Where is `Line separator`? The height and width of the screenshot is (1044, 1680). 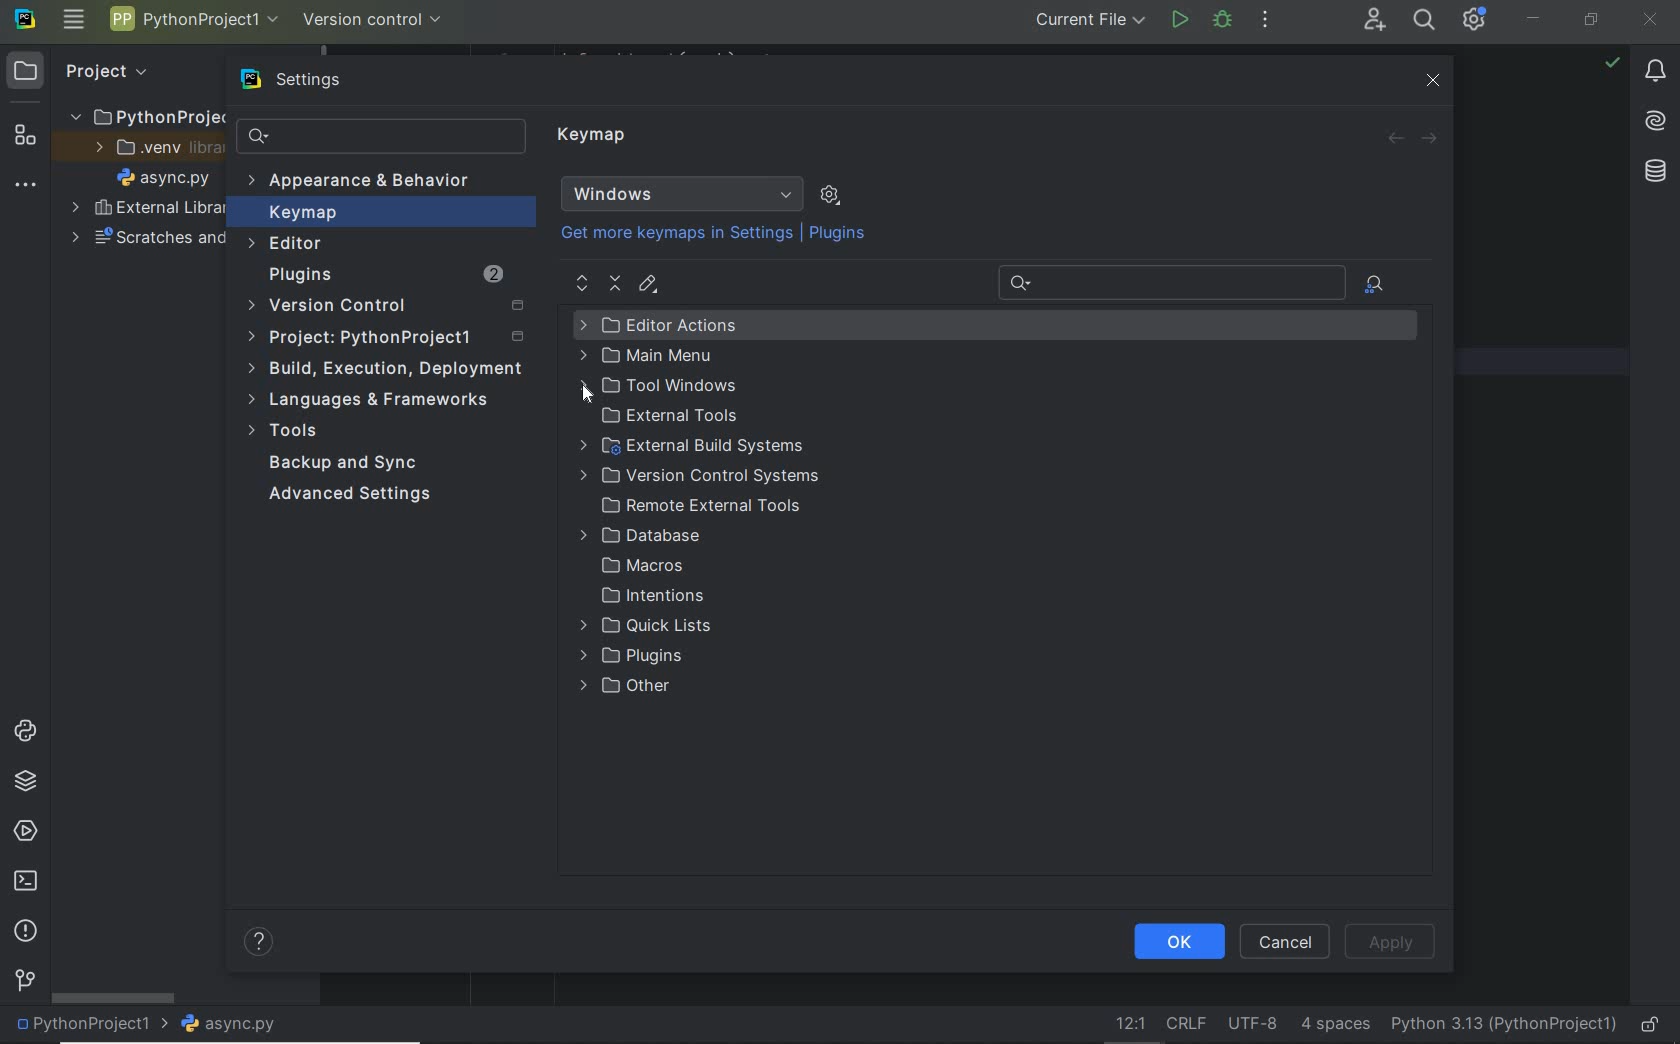 Line separator is located at coordinates (1184, 1024).